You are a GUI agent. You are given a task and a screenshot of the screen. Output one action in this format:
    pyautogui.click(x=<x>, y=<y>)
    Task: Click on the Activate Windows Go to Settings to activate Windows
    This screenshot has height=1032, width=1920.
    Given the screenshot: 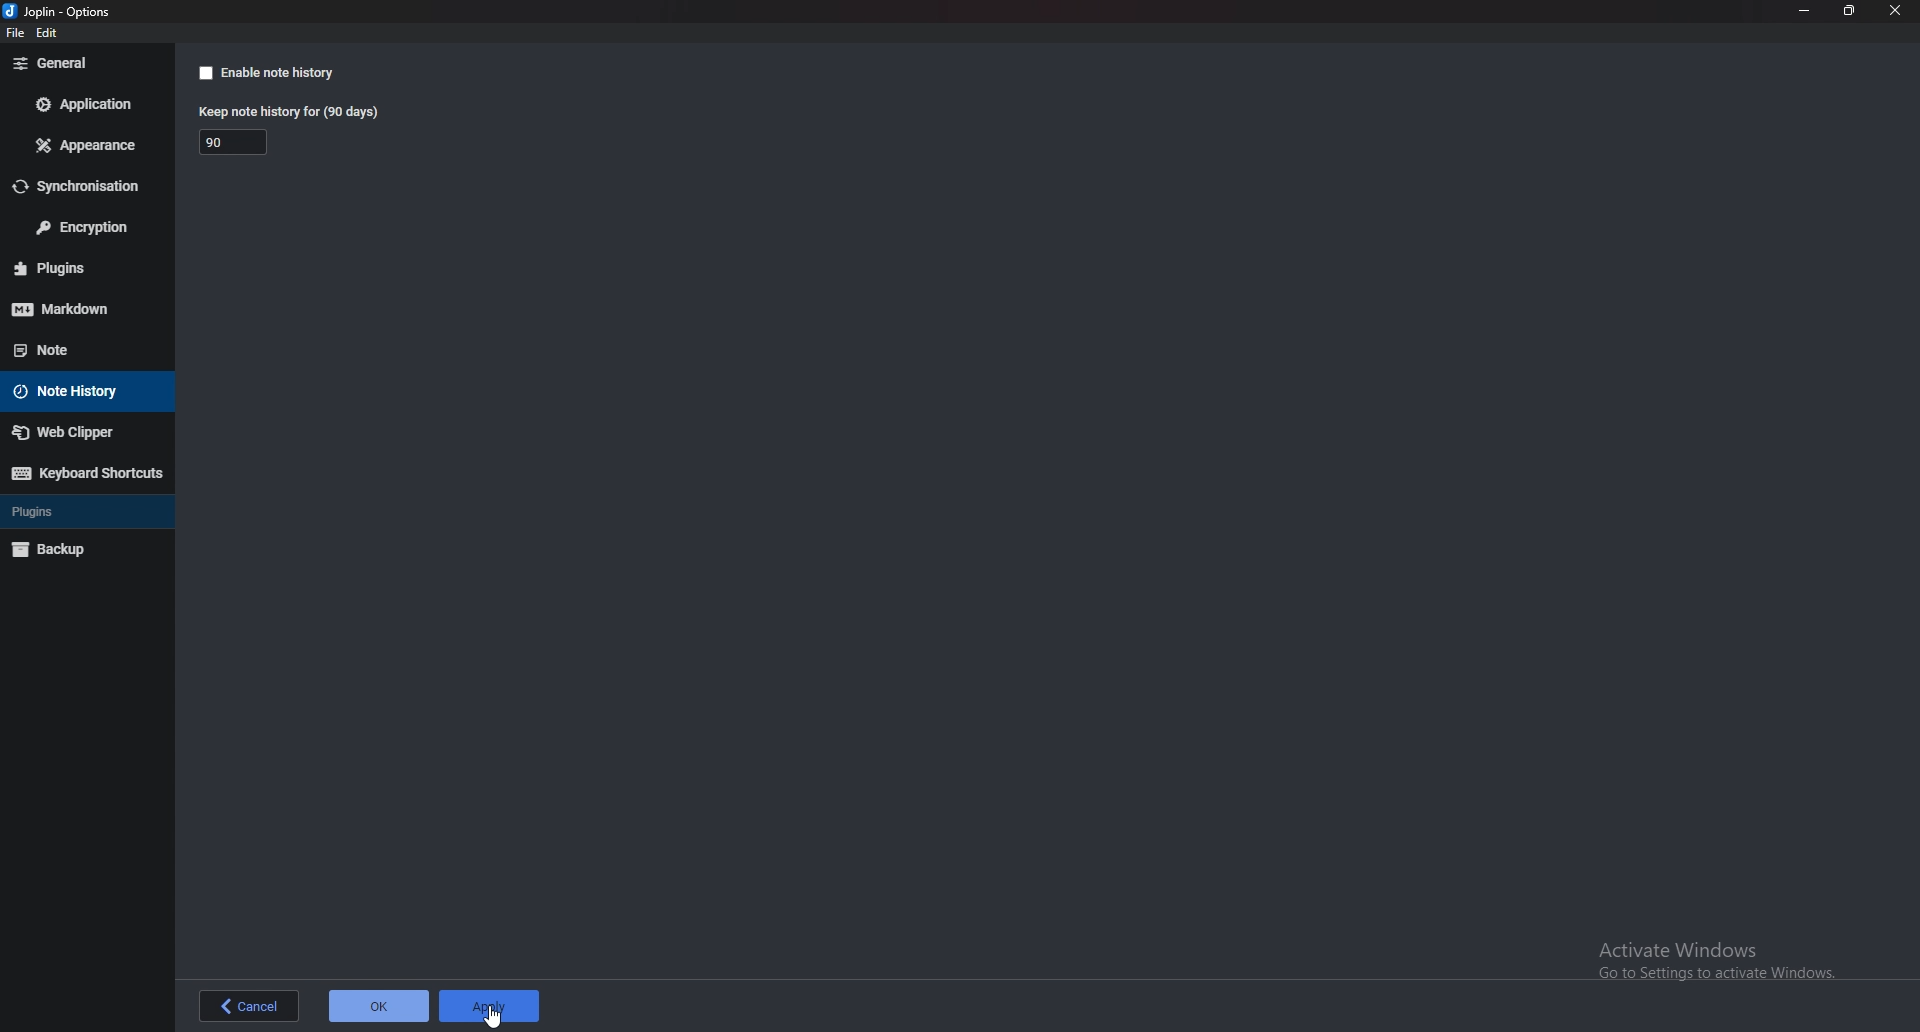 What is the action you would take?
    pyautogui.click(x=1719, y=963)
    